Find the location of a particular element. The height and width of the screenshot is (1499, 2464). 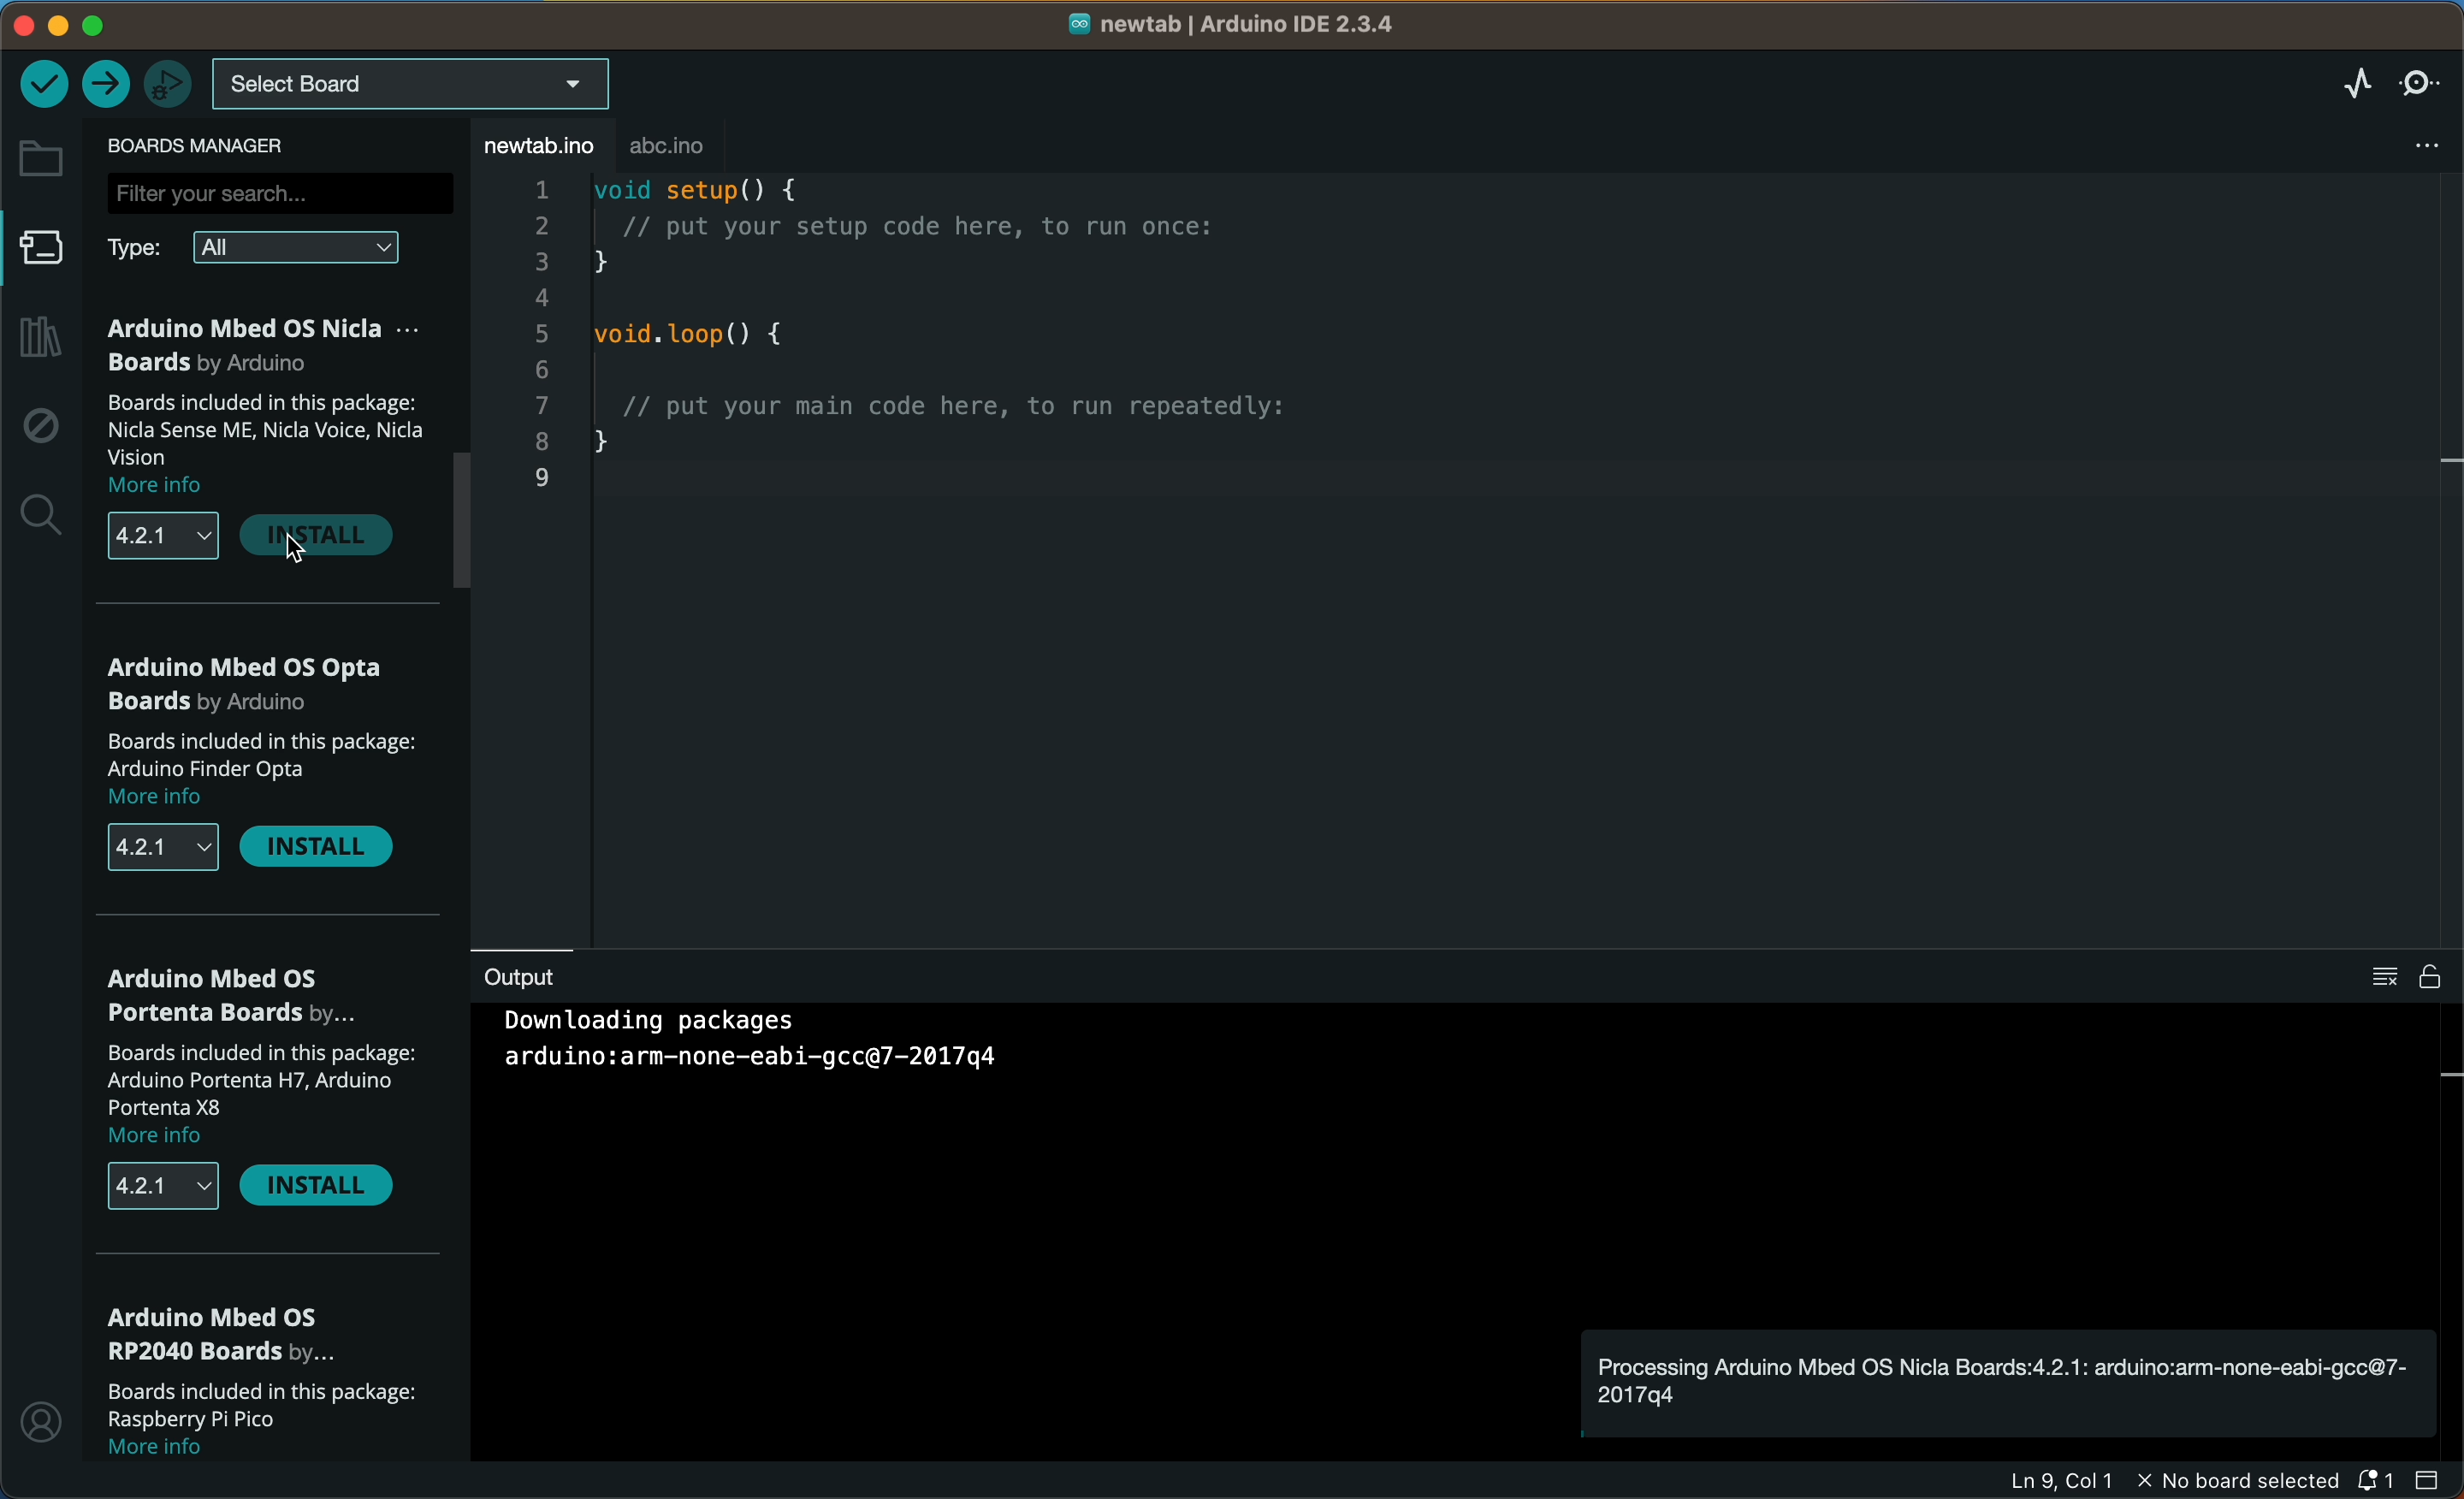

close slidebar is located at coordinates (2433, 1482).